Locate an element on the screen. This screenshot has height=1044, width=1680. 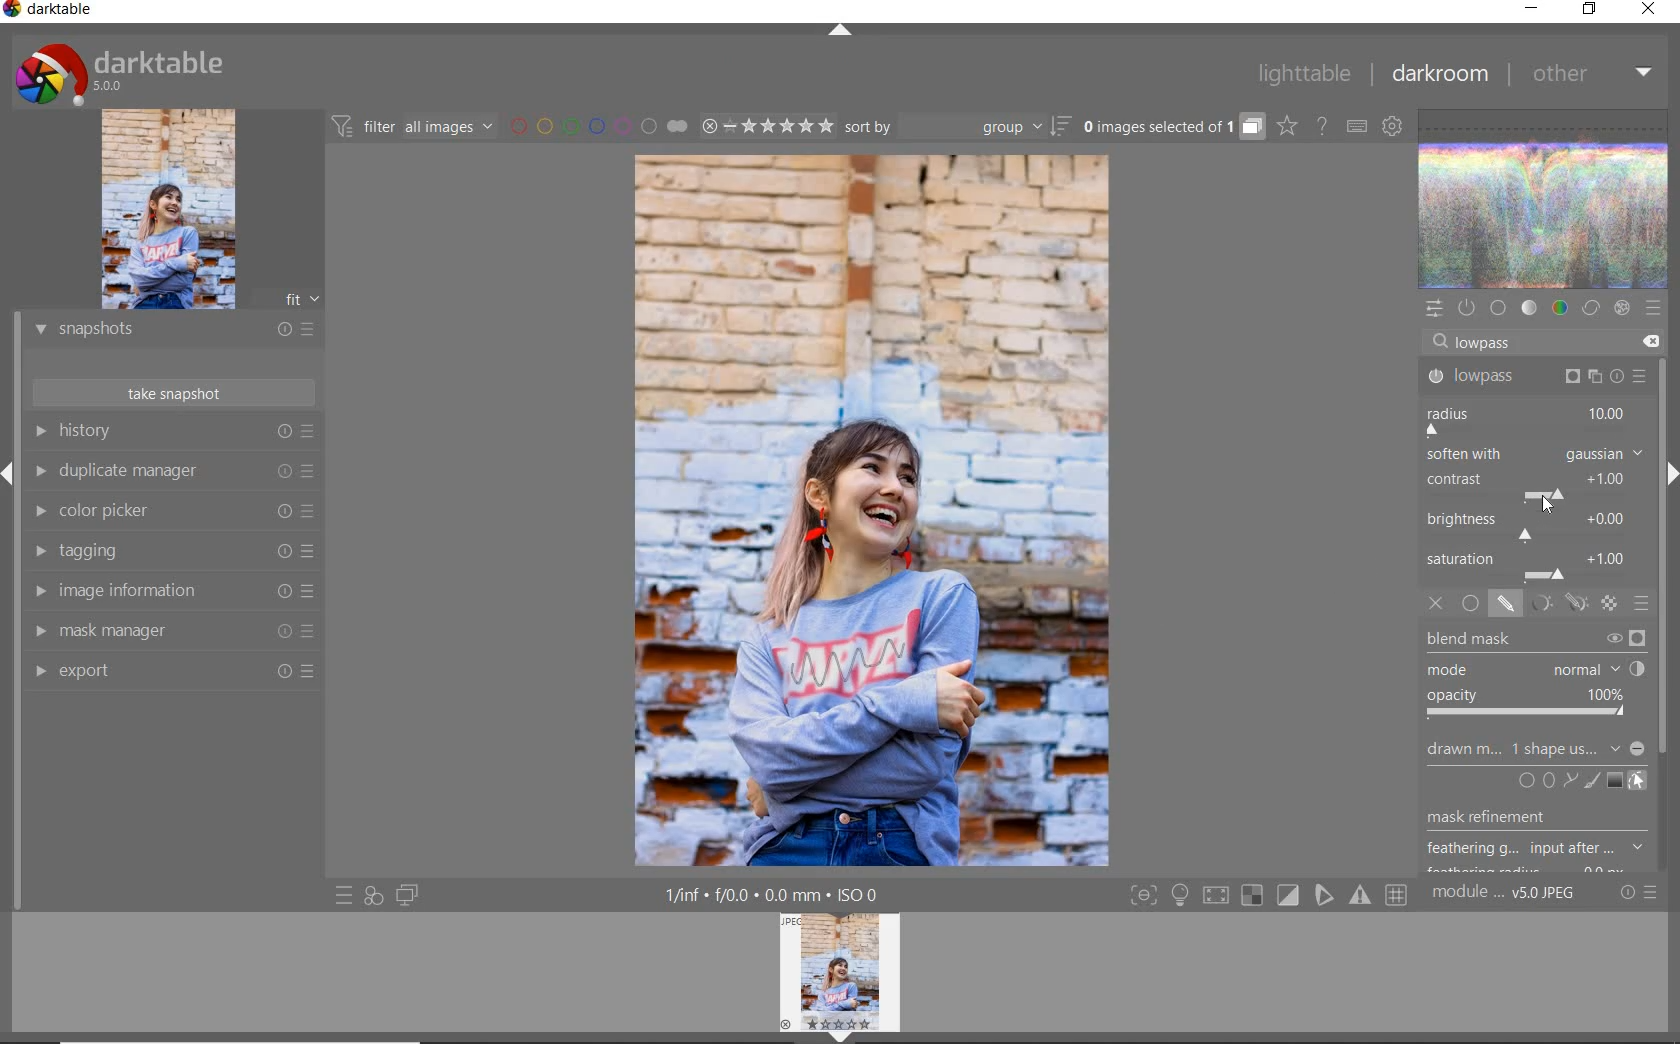
Toggle modes is located at coordinates (1267, 896).